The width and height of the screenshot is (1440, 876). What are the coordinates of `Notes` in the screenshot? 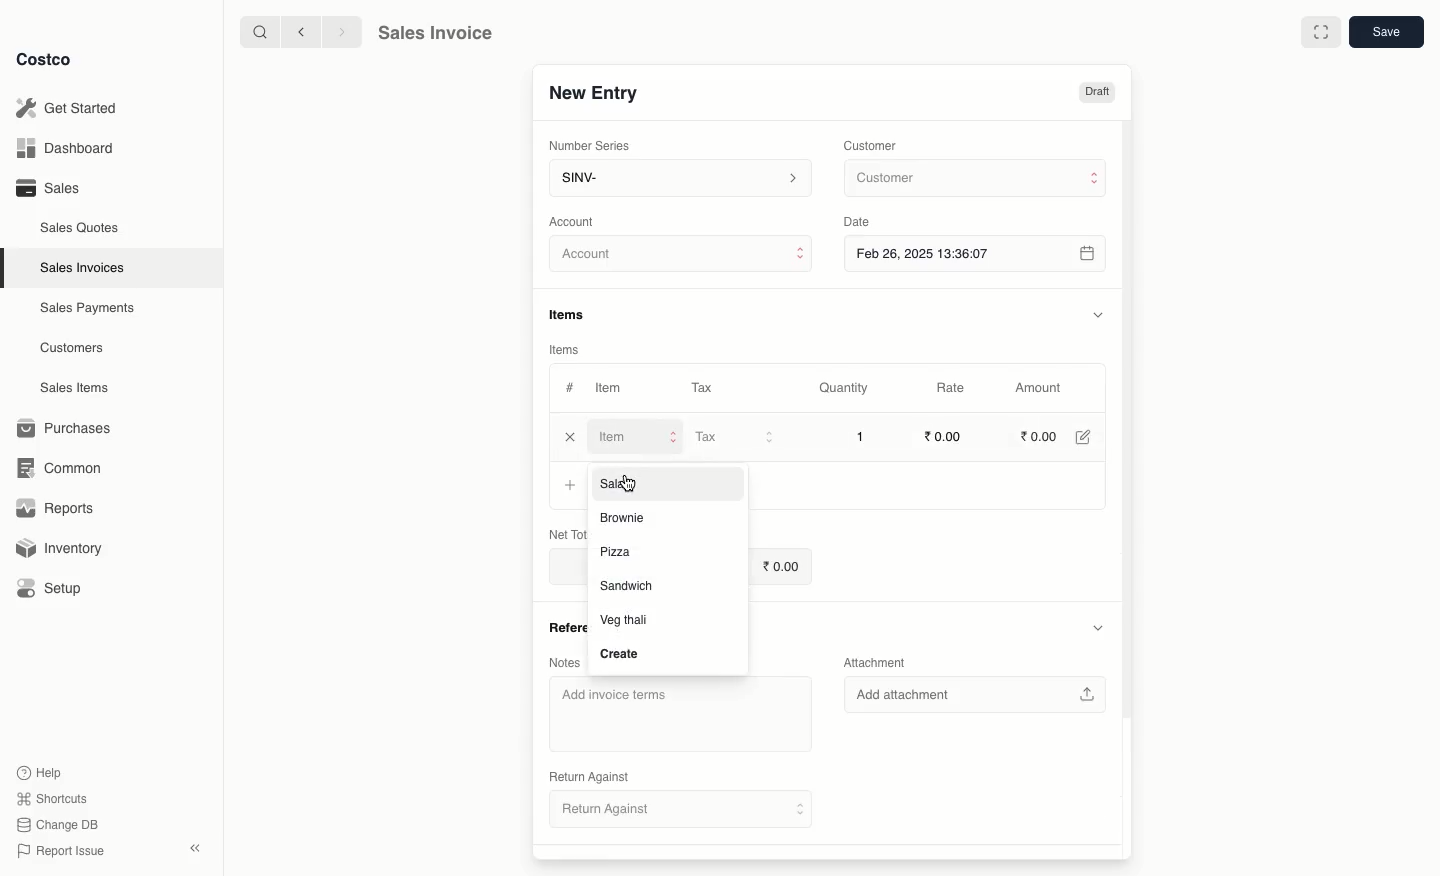 It's located at (563, 663).